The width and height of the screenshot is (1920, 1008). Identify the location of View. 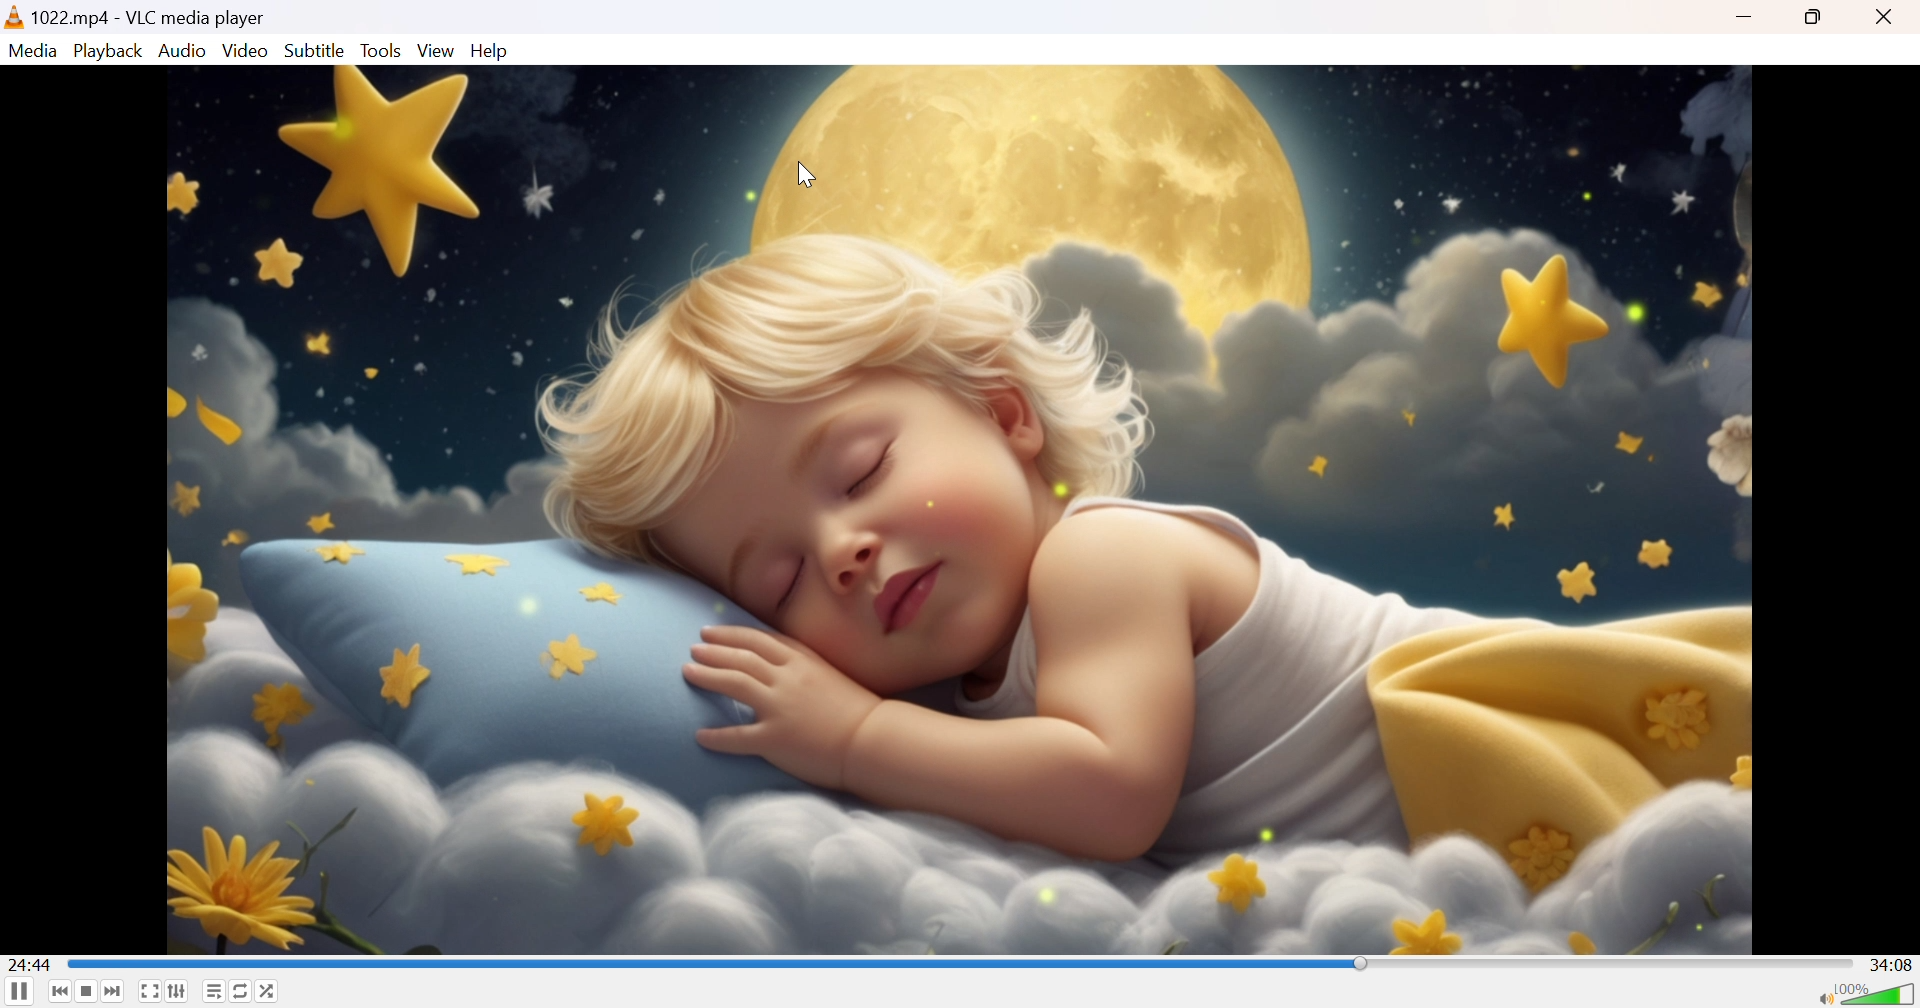
(439, 52).